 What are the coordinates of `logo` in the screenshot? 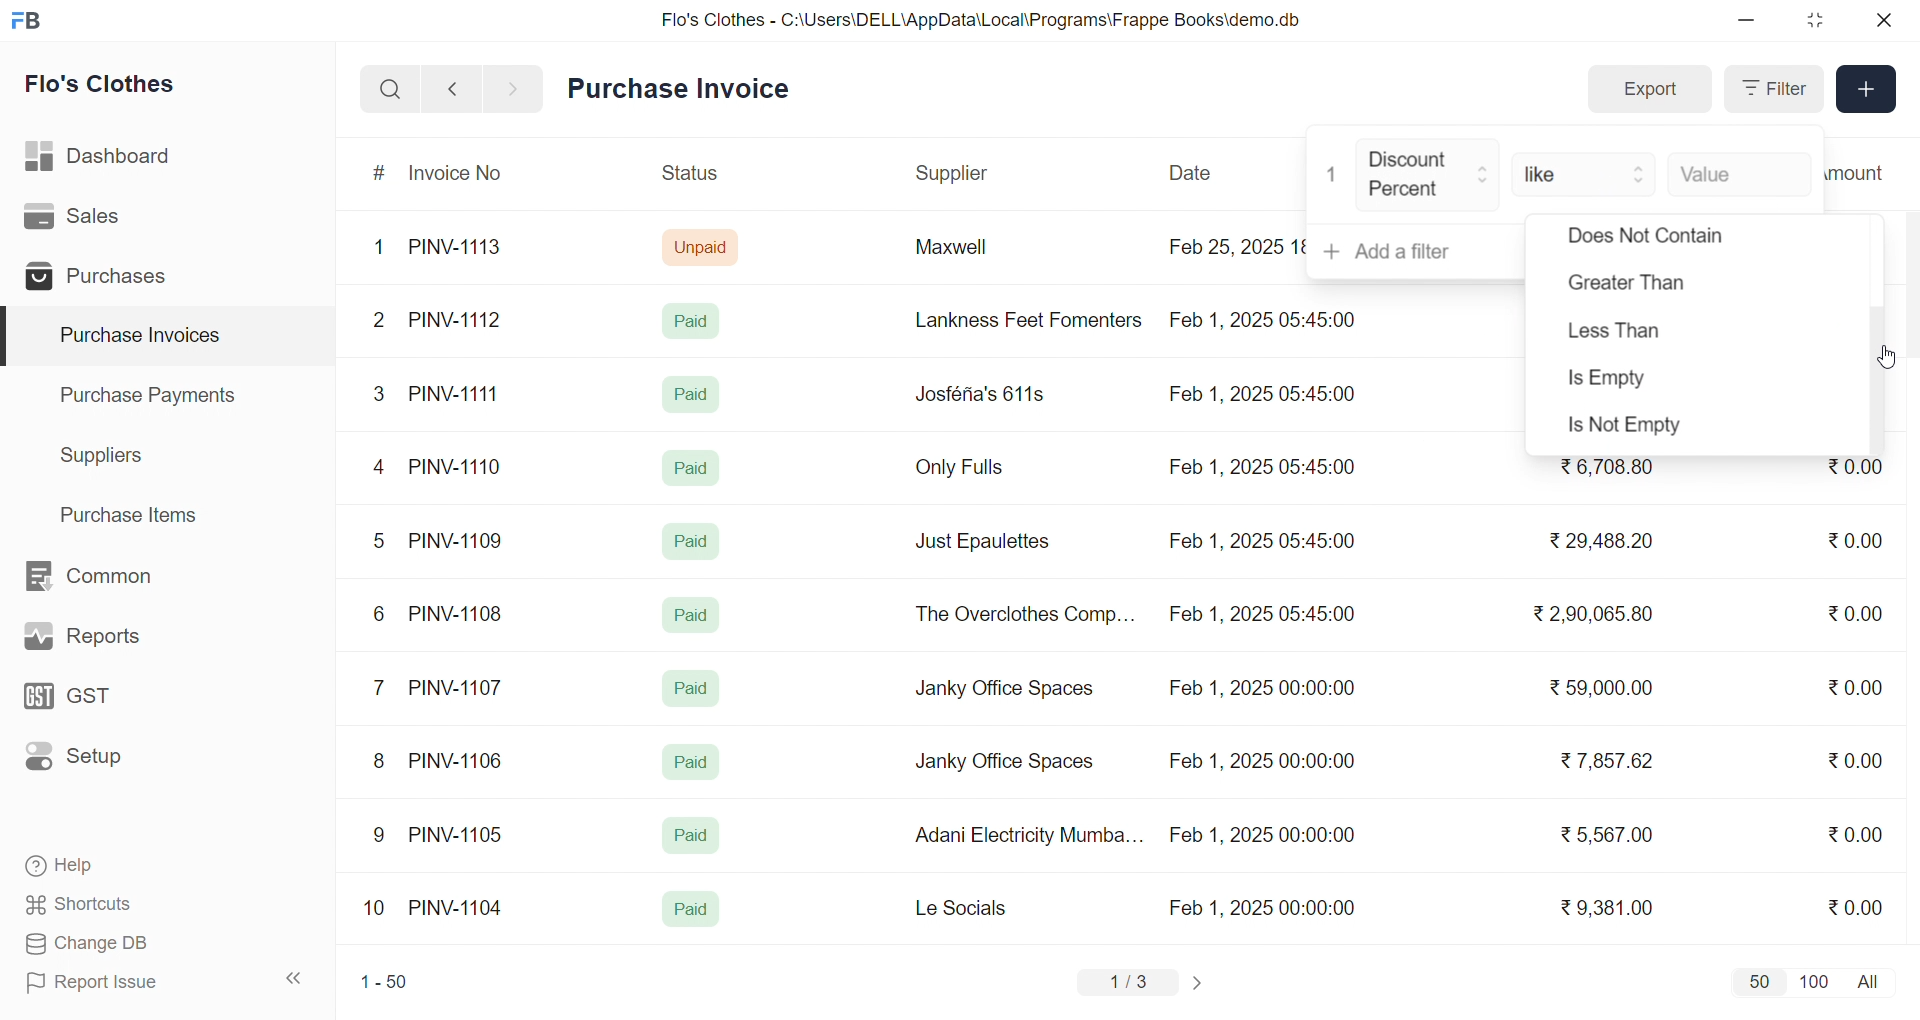 It's located at (31, 22).